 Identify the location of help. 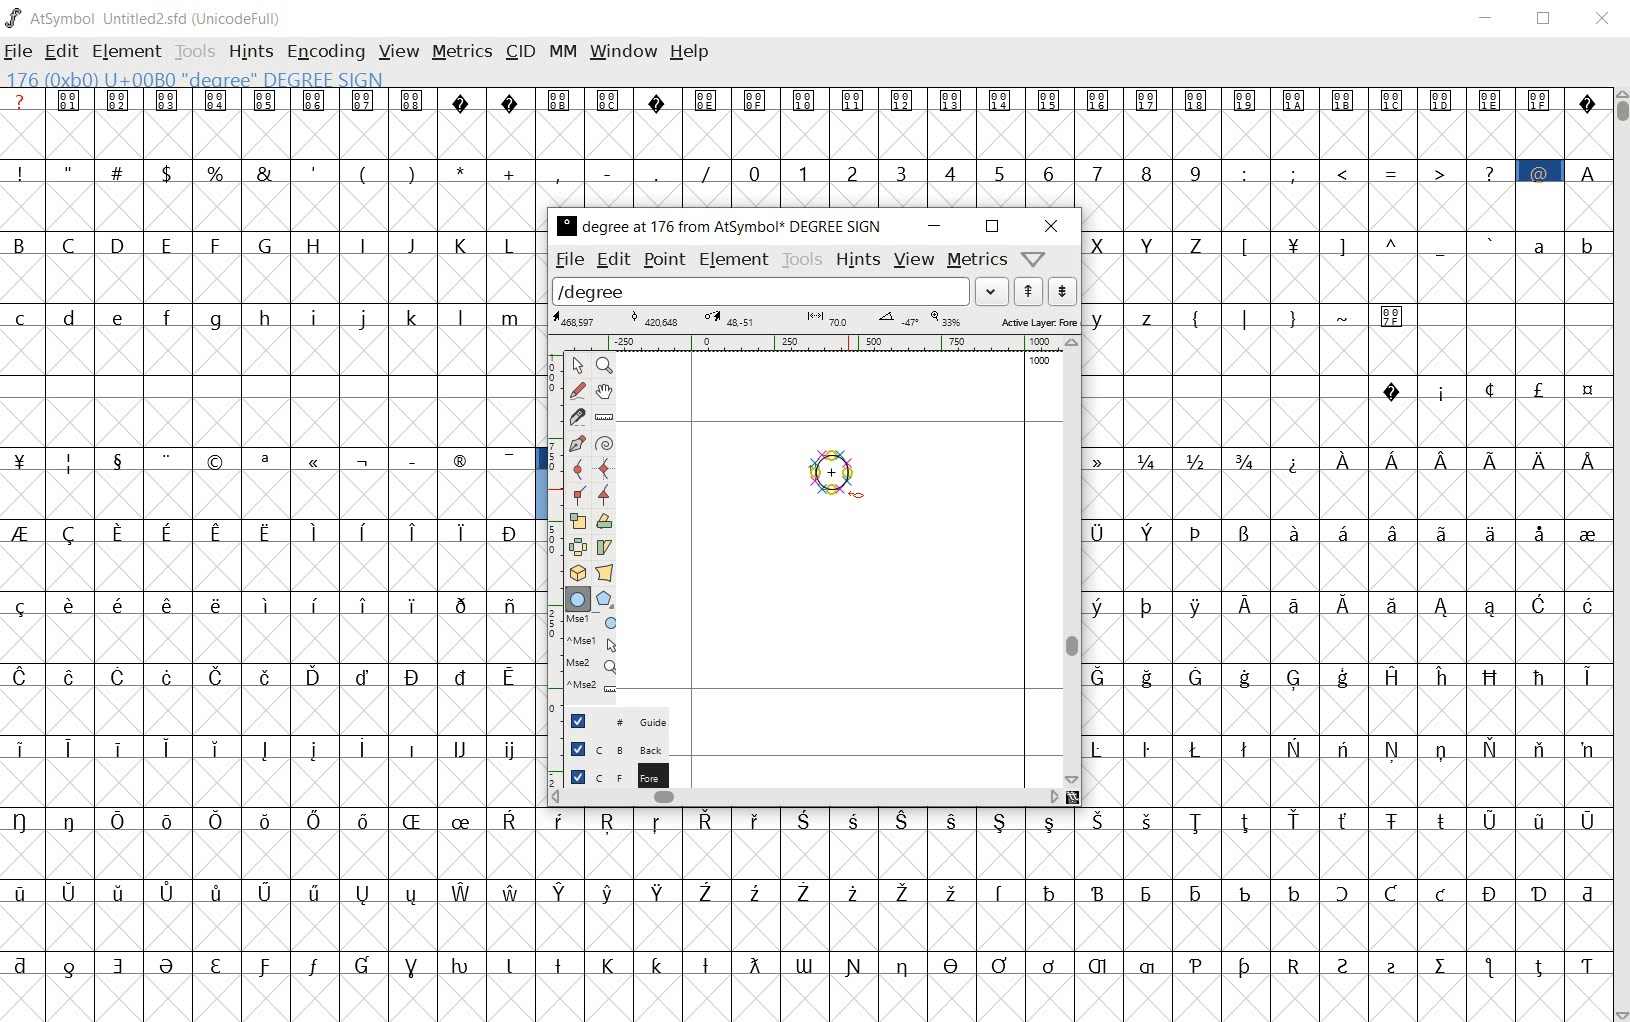
(692, 53).